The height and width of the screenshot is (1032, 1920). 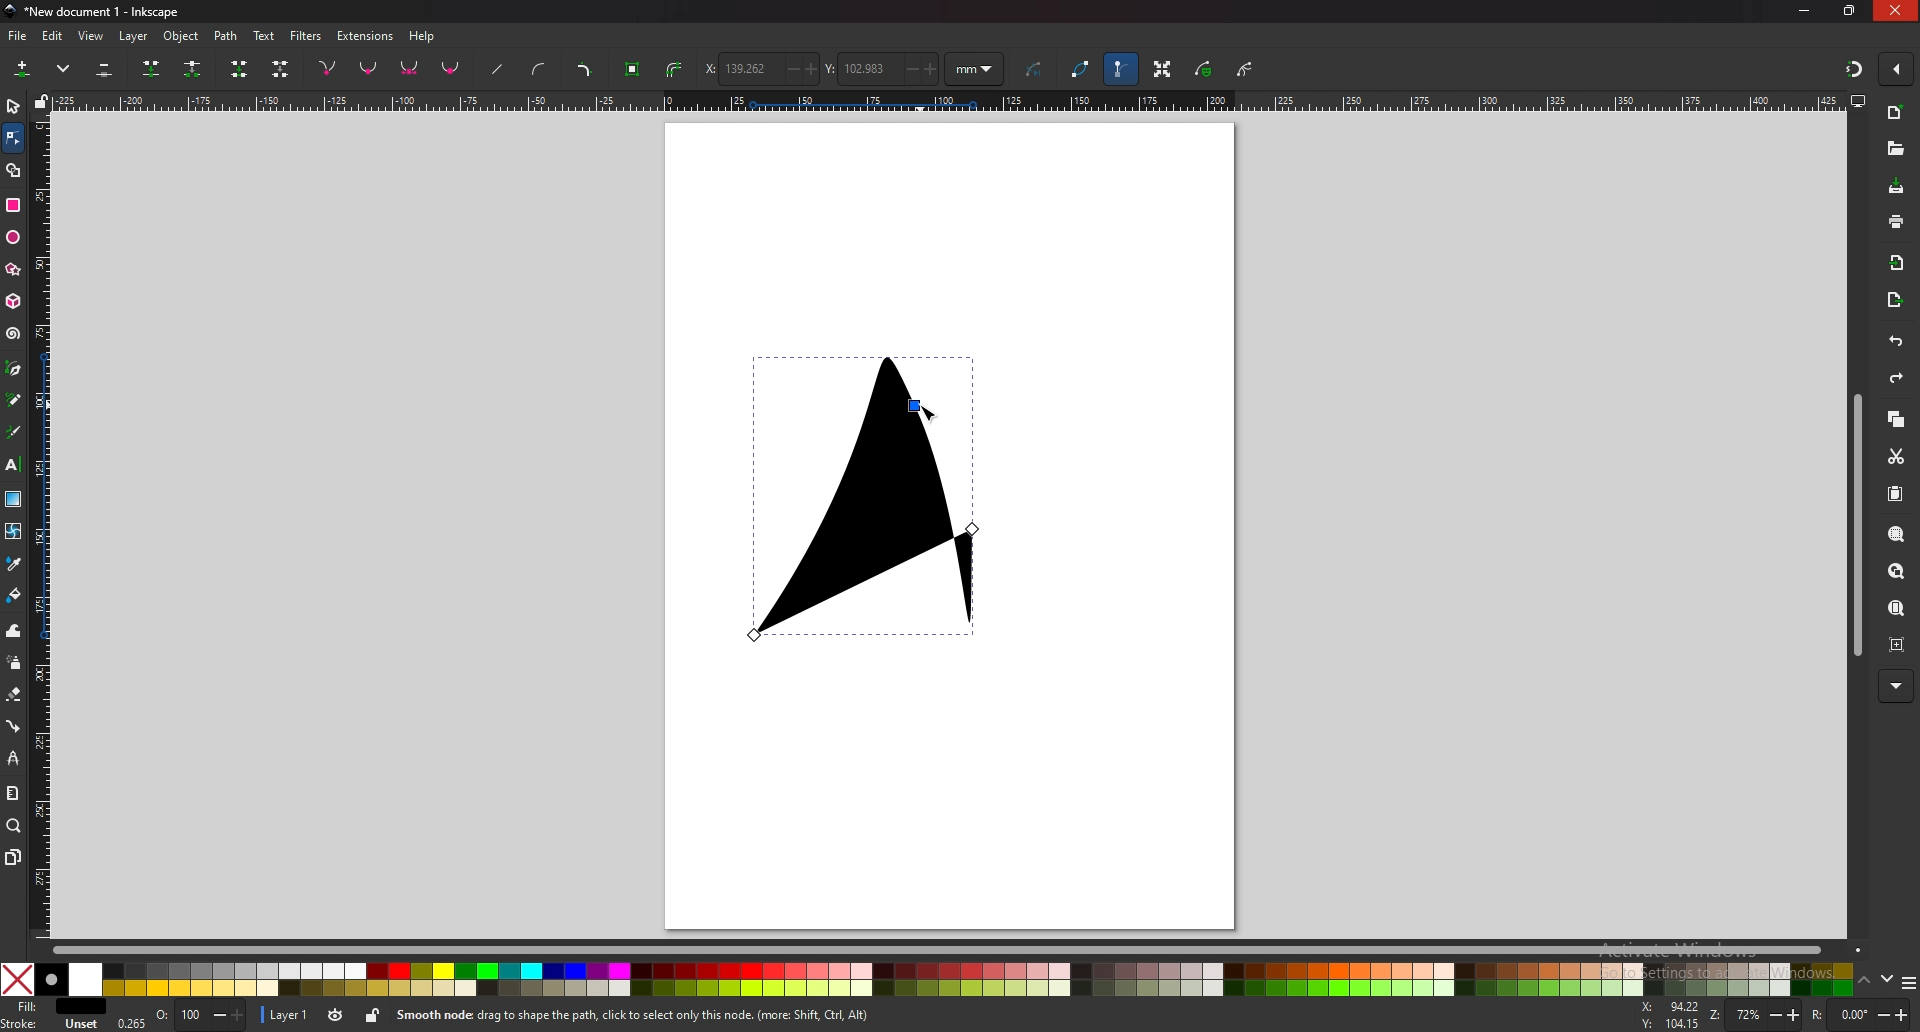 I want to click on mesh, so click(x=14, y=530).